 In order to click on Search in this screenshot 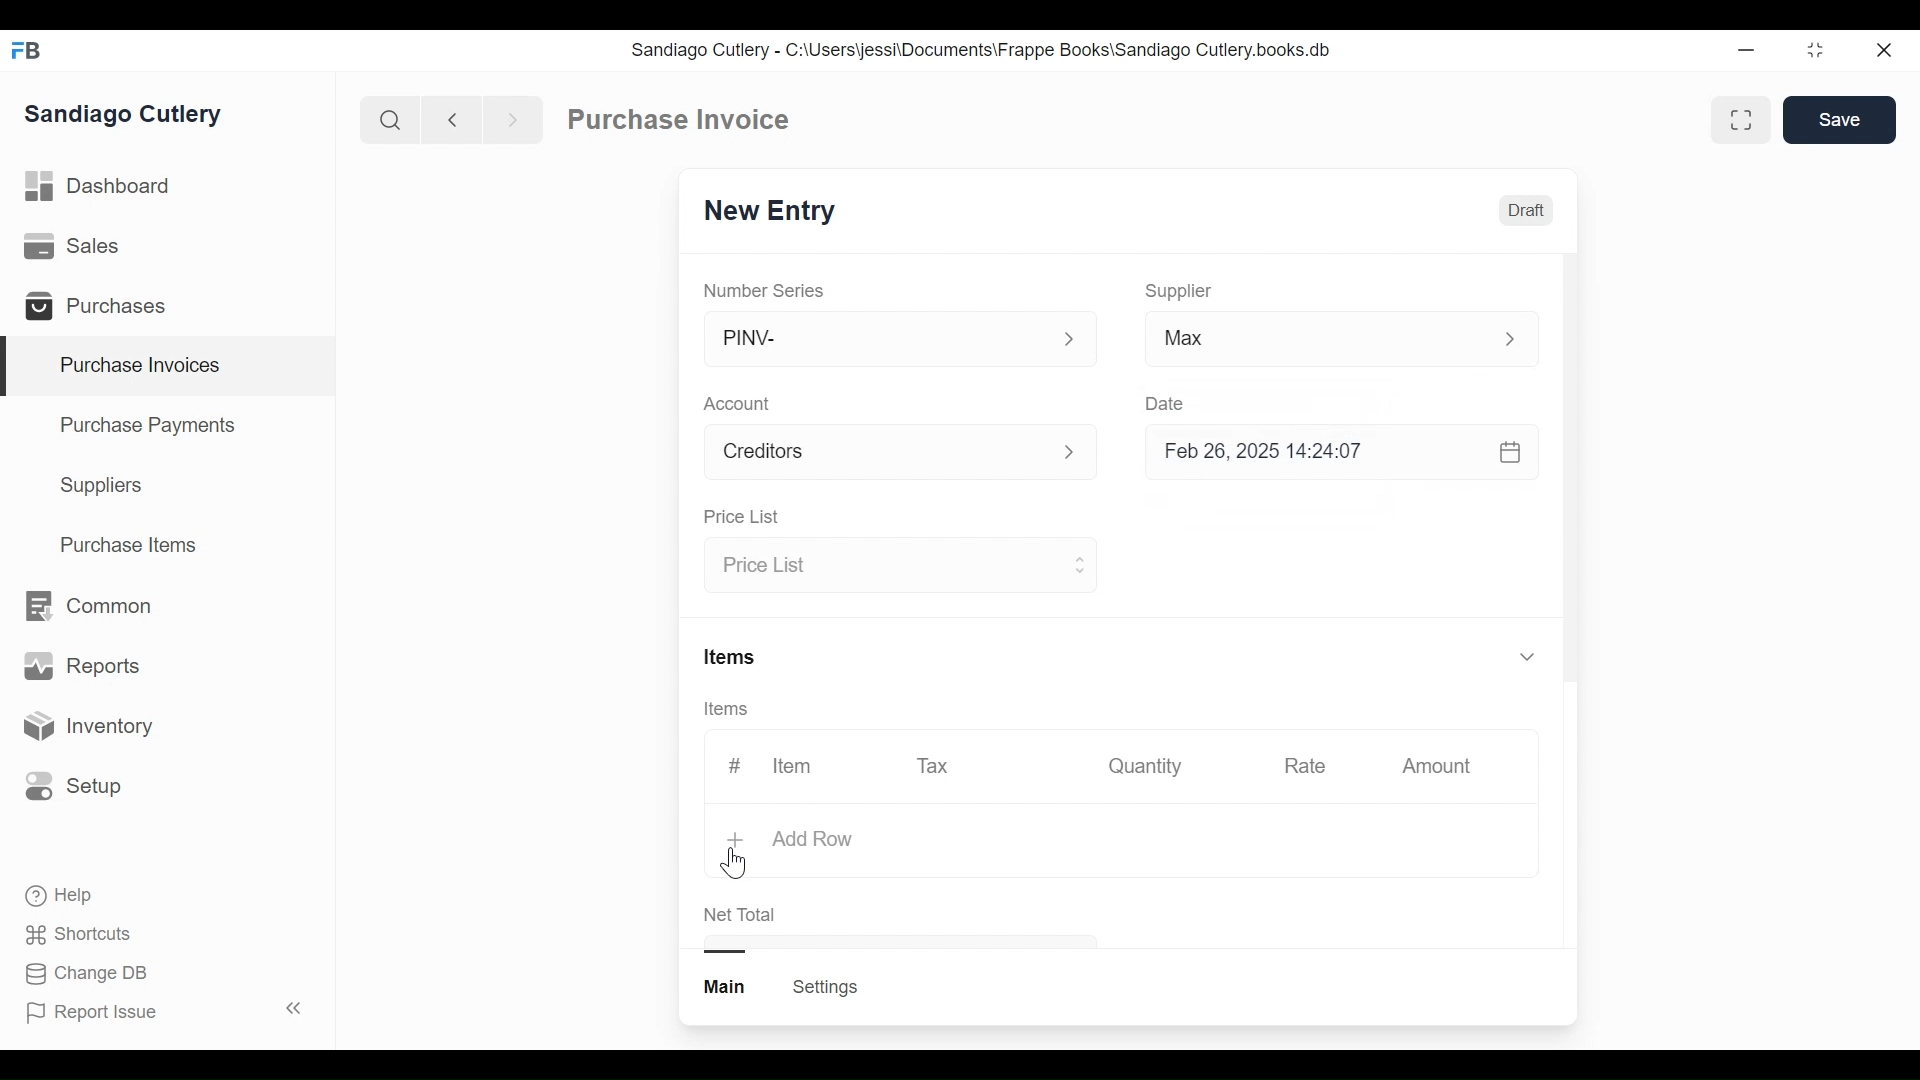, I will do `click(390, 119)`.